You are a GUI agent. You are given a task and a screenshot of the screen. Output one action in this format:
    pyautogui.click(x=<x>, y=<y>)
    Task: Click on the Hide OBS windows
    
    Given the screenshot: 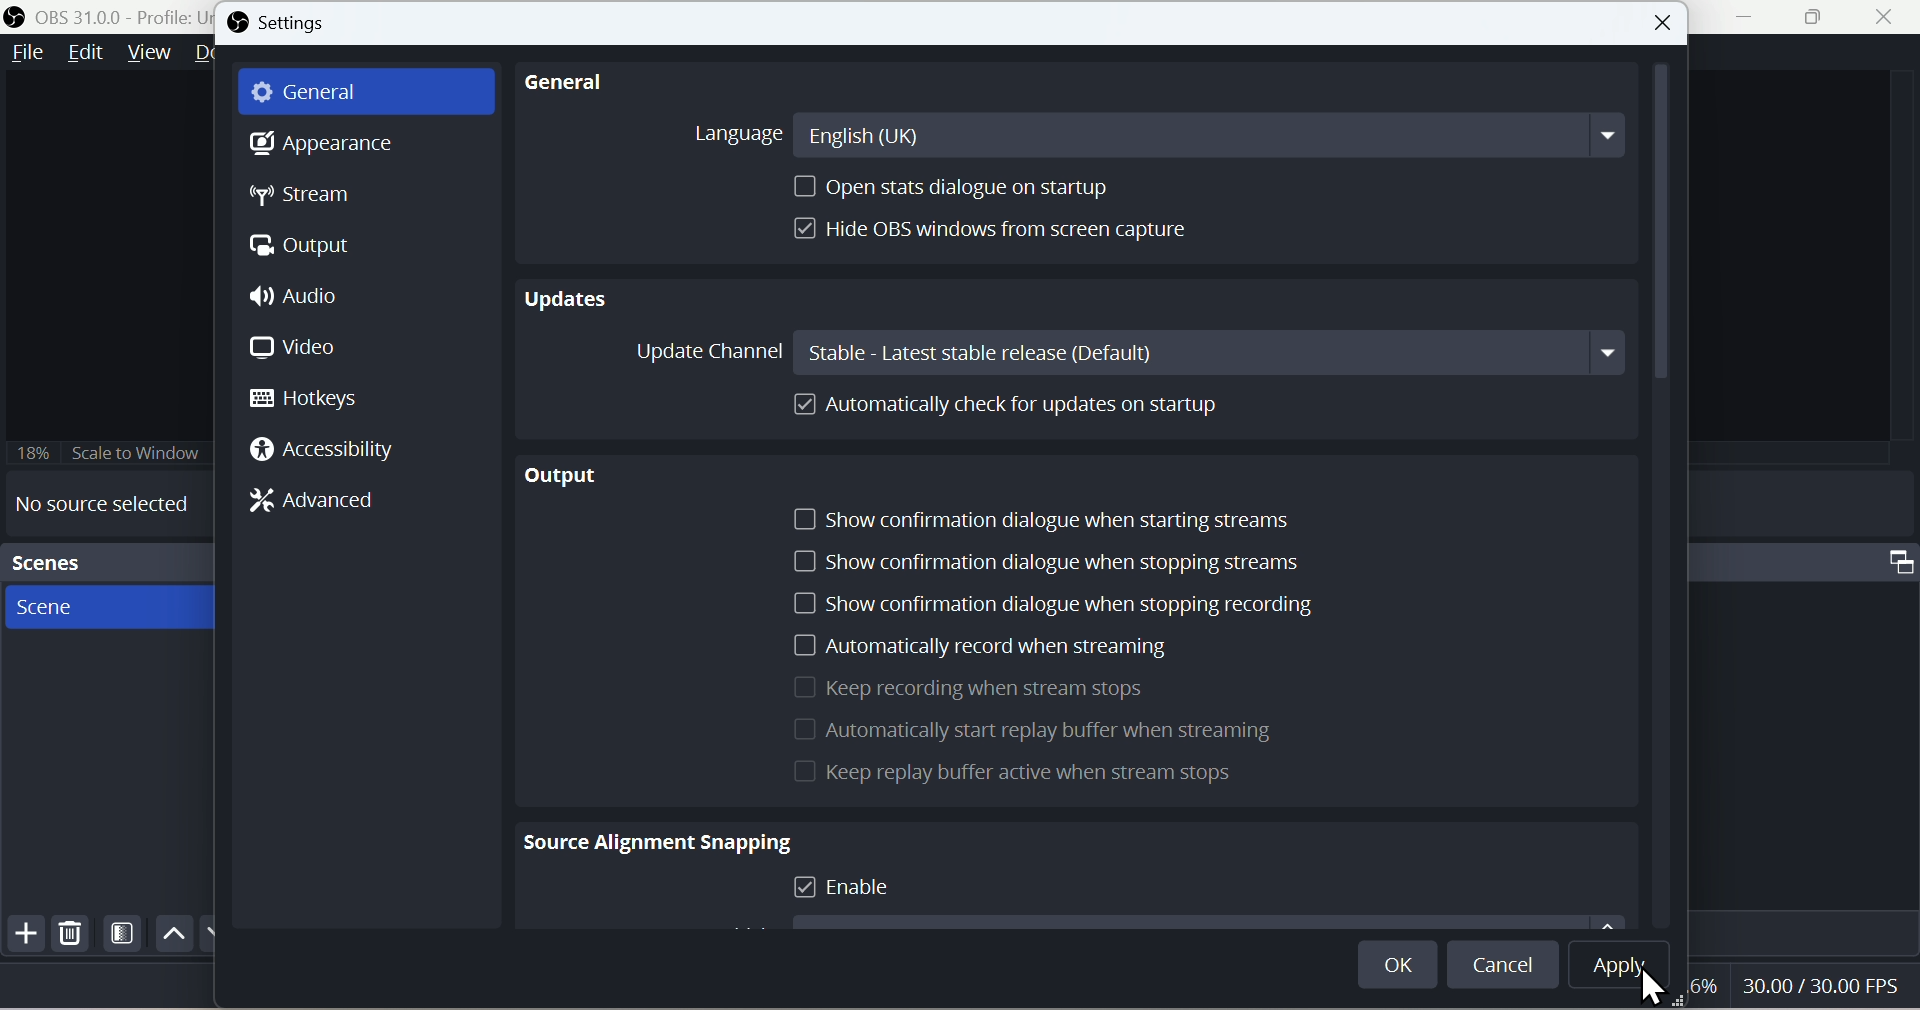 What is the action you would take?
    pyautogui.click(x=997, y=229)
    